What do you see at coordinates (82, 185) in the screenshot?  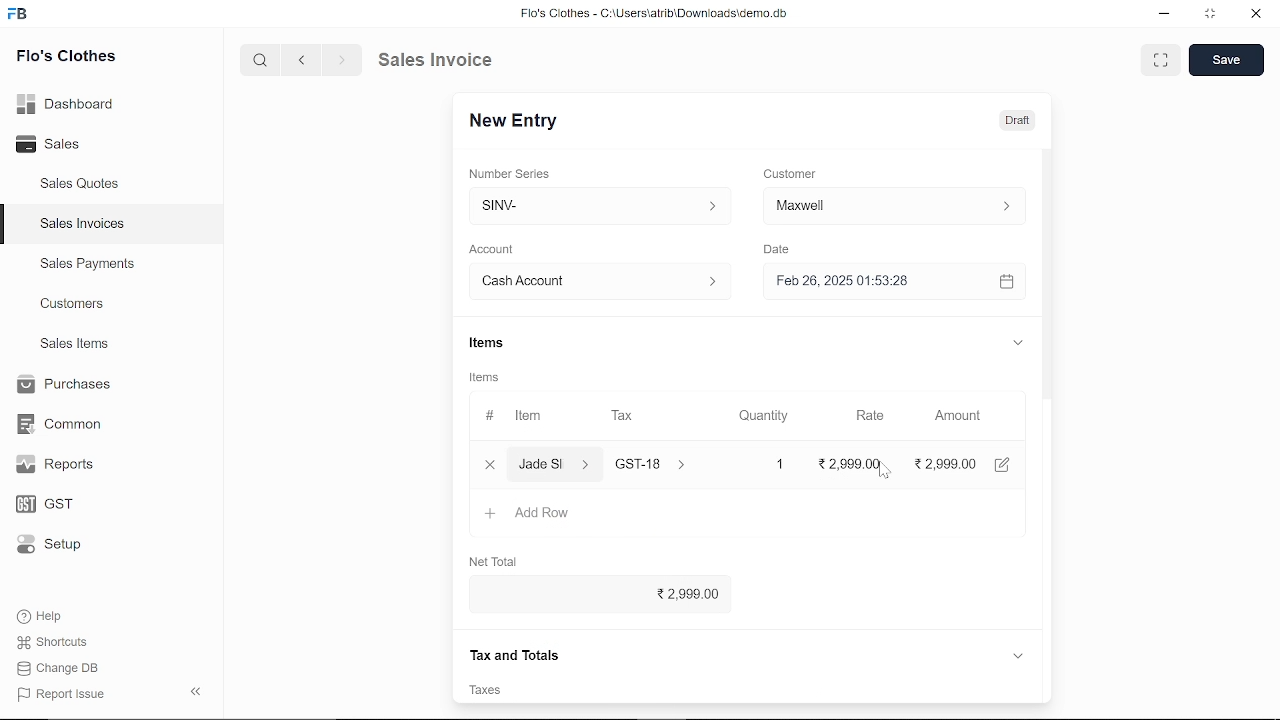 I see `Sales Quotes` at bounding box center [82, 185].